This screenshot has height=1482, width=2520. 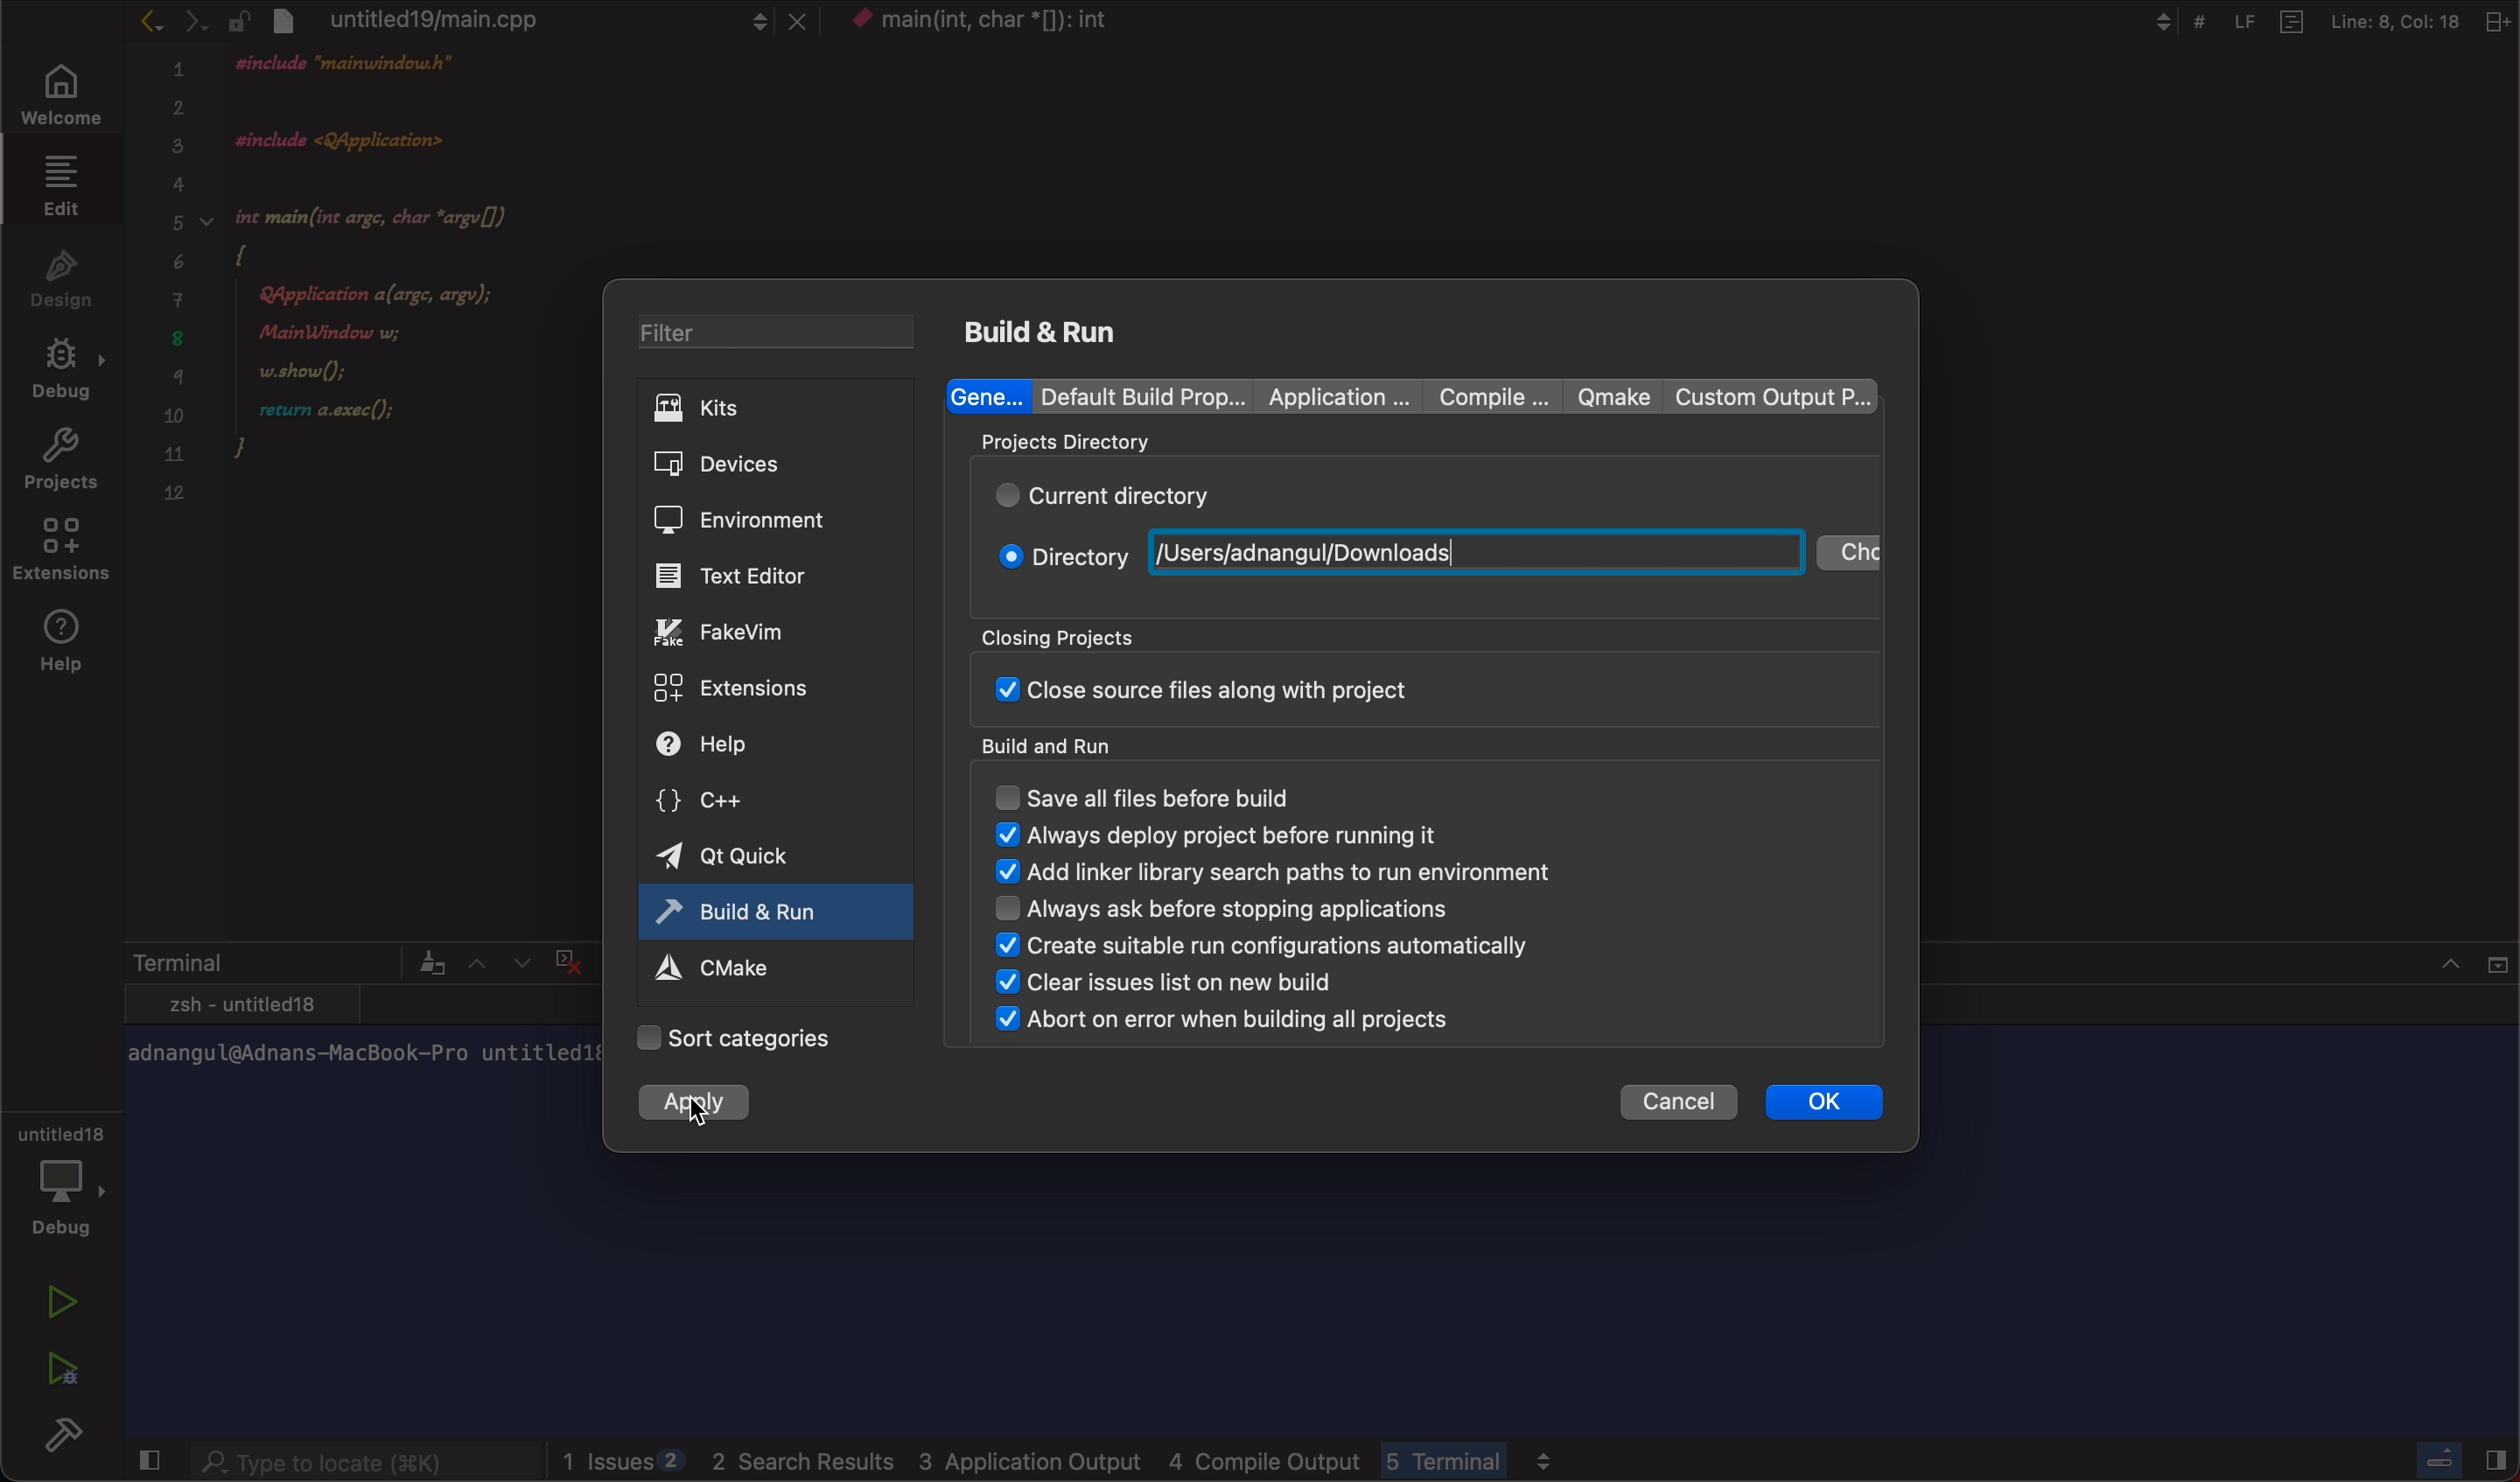 What do you see at coordinates (1040, 332) in the screenshot?
I see `build and run` at bounding box center [1040, 332].